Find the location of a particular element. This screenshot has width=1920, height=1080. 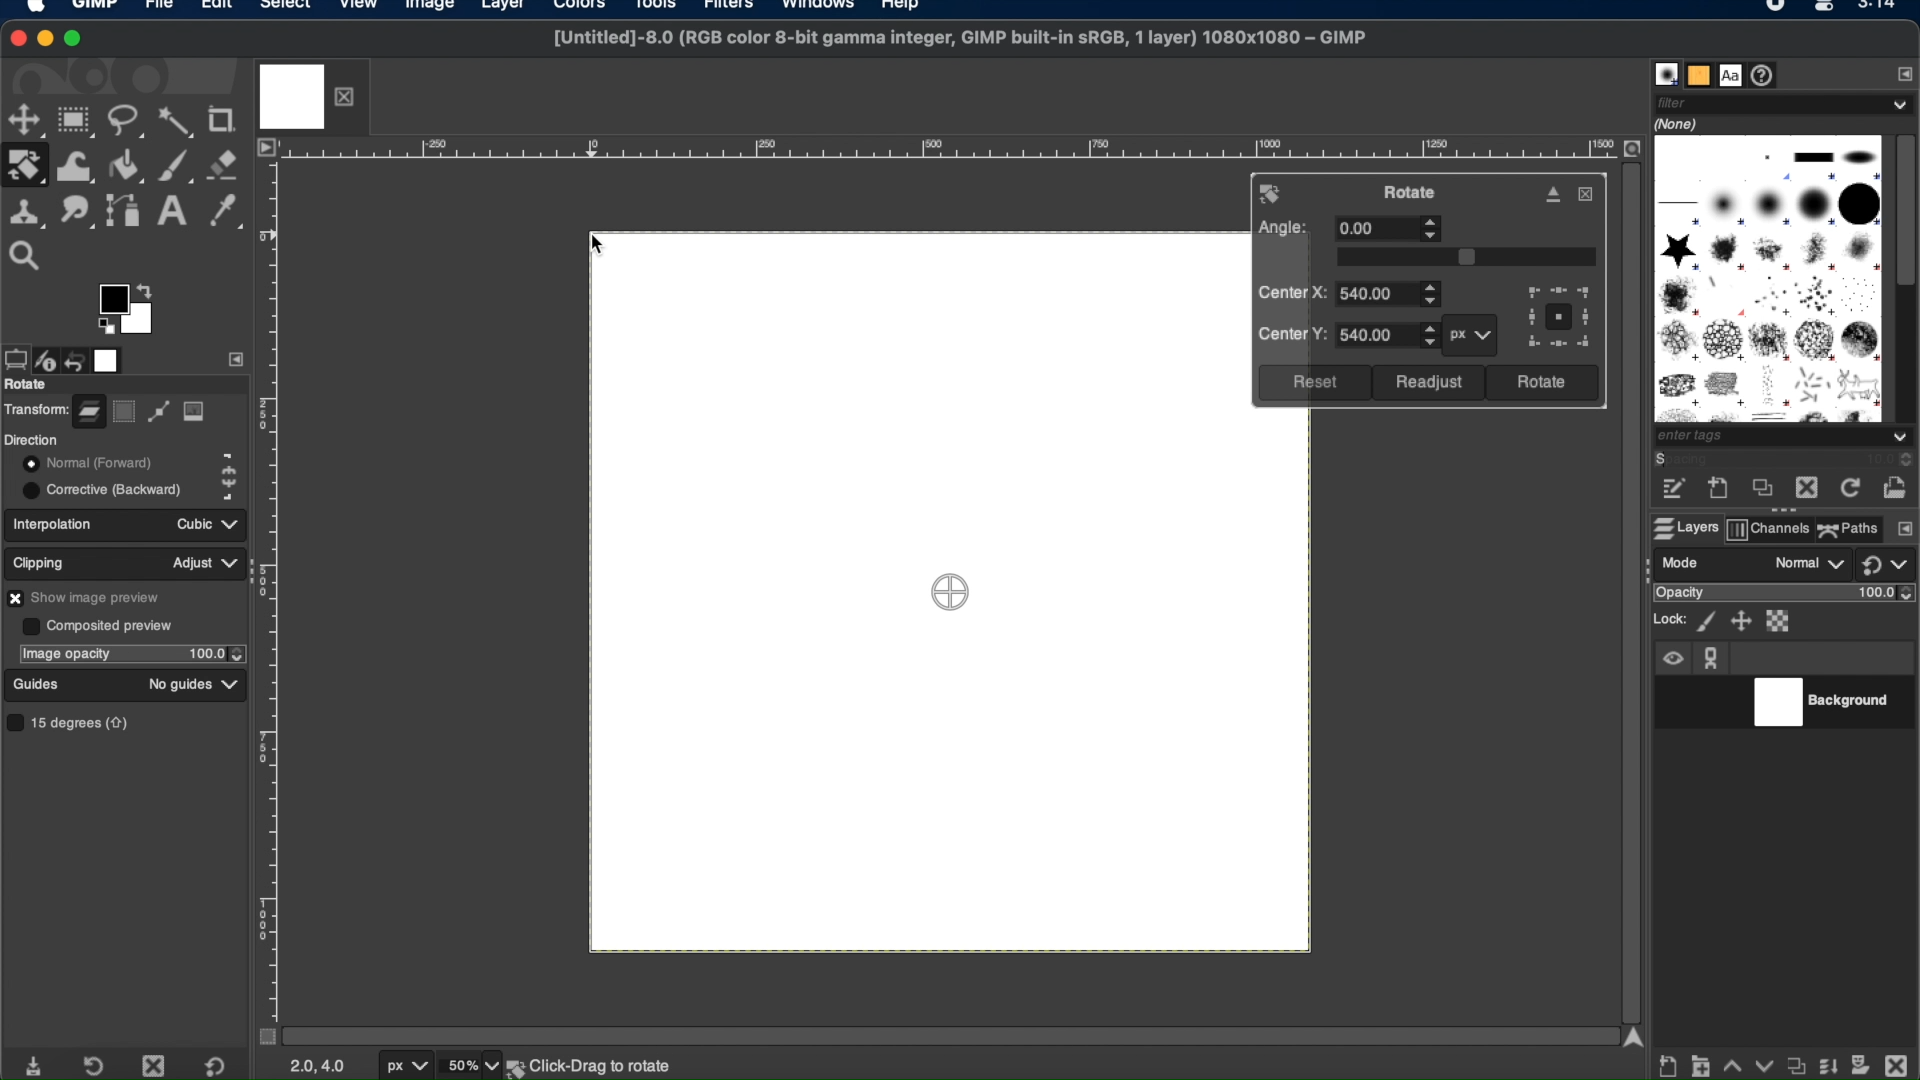

windows is located at coordinates (819, 8).